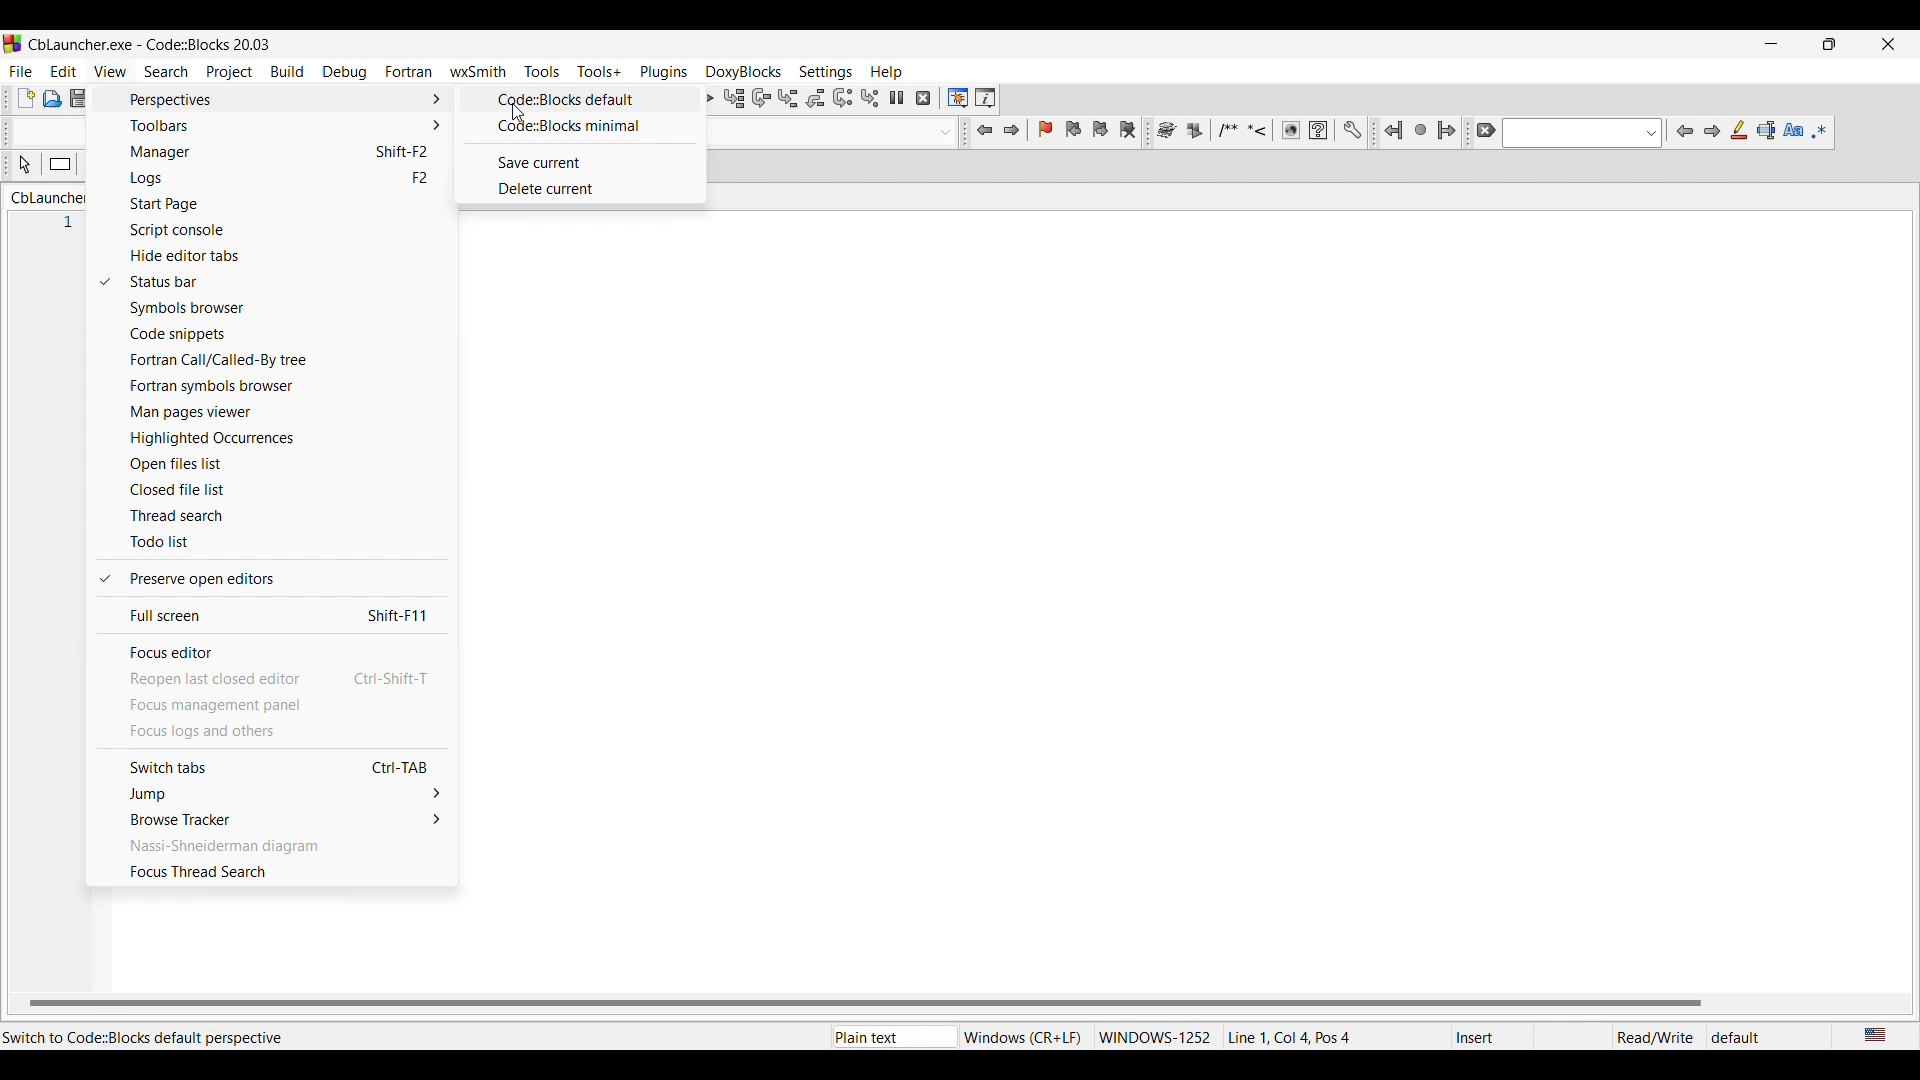 The image size is (1920, 1080). Describe the element at coordinates (735, 98) in the screenshot. I see `Run to cursor` at that location.